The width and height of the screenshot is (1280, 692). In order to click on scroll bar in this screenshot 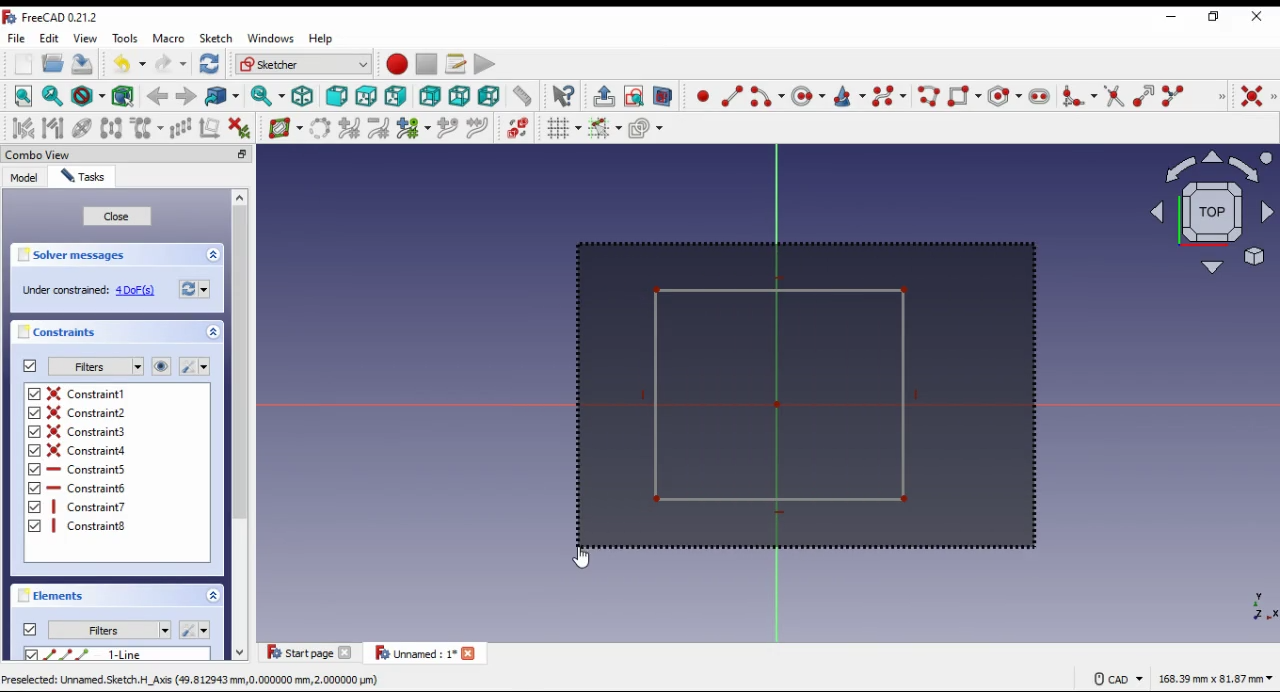, I will do `click(242, 426)`.